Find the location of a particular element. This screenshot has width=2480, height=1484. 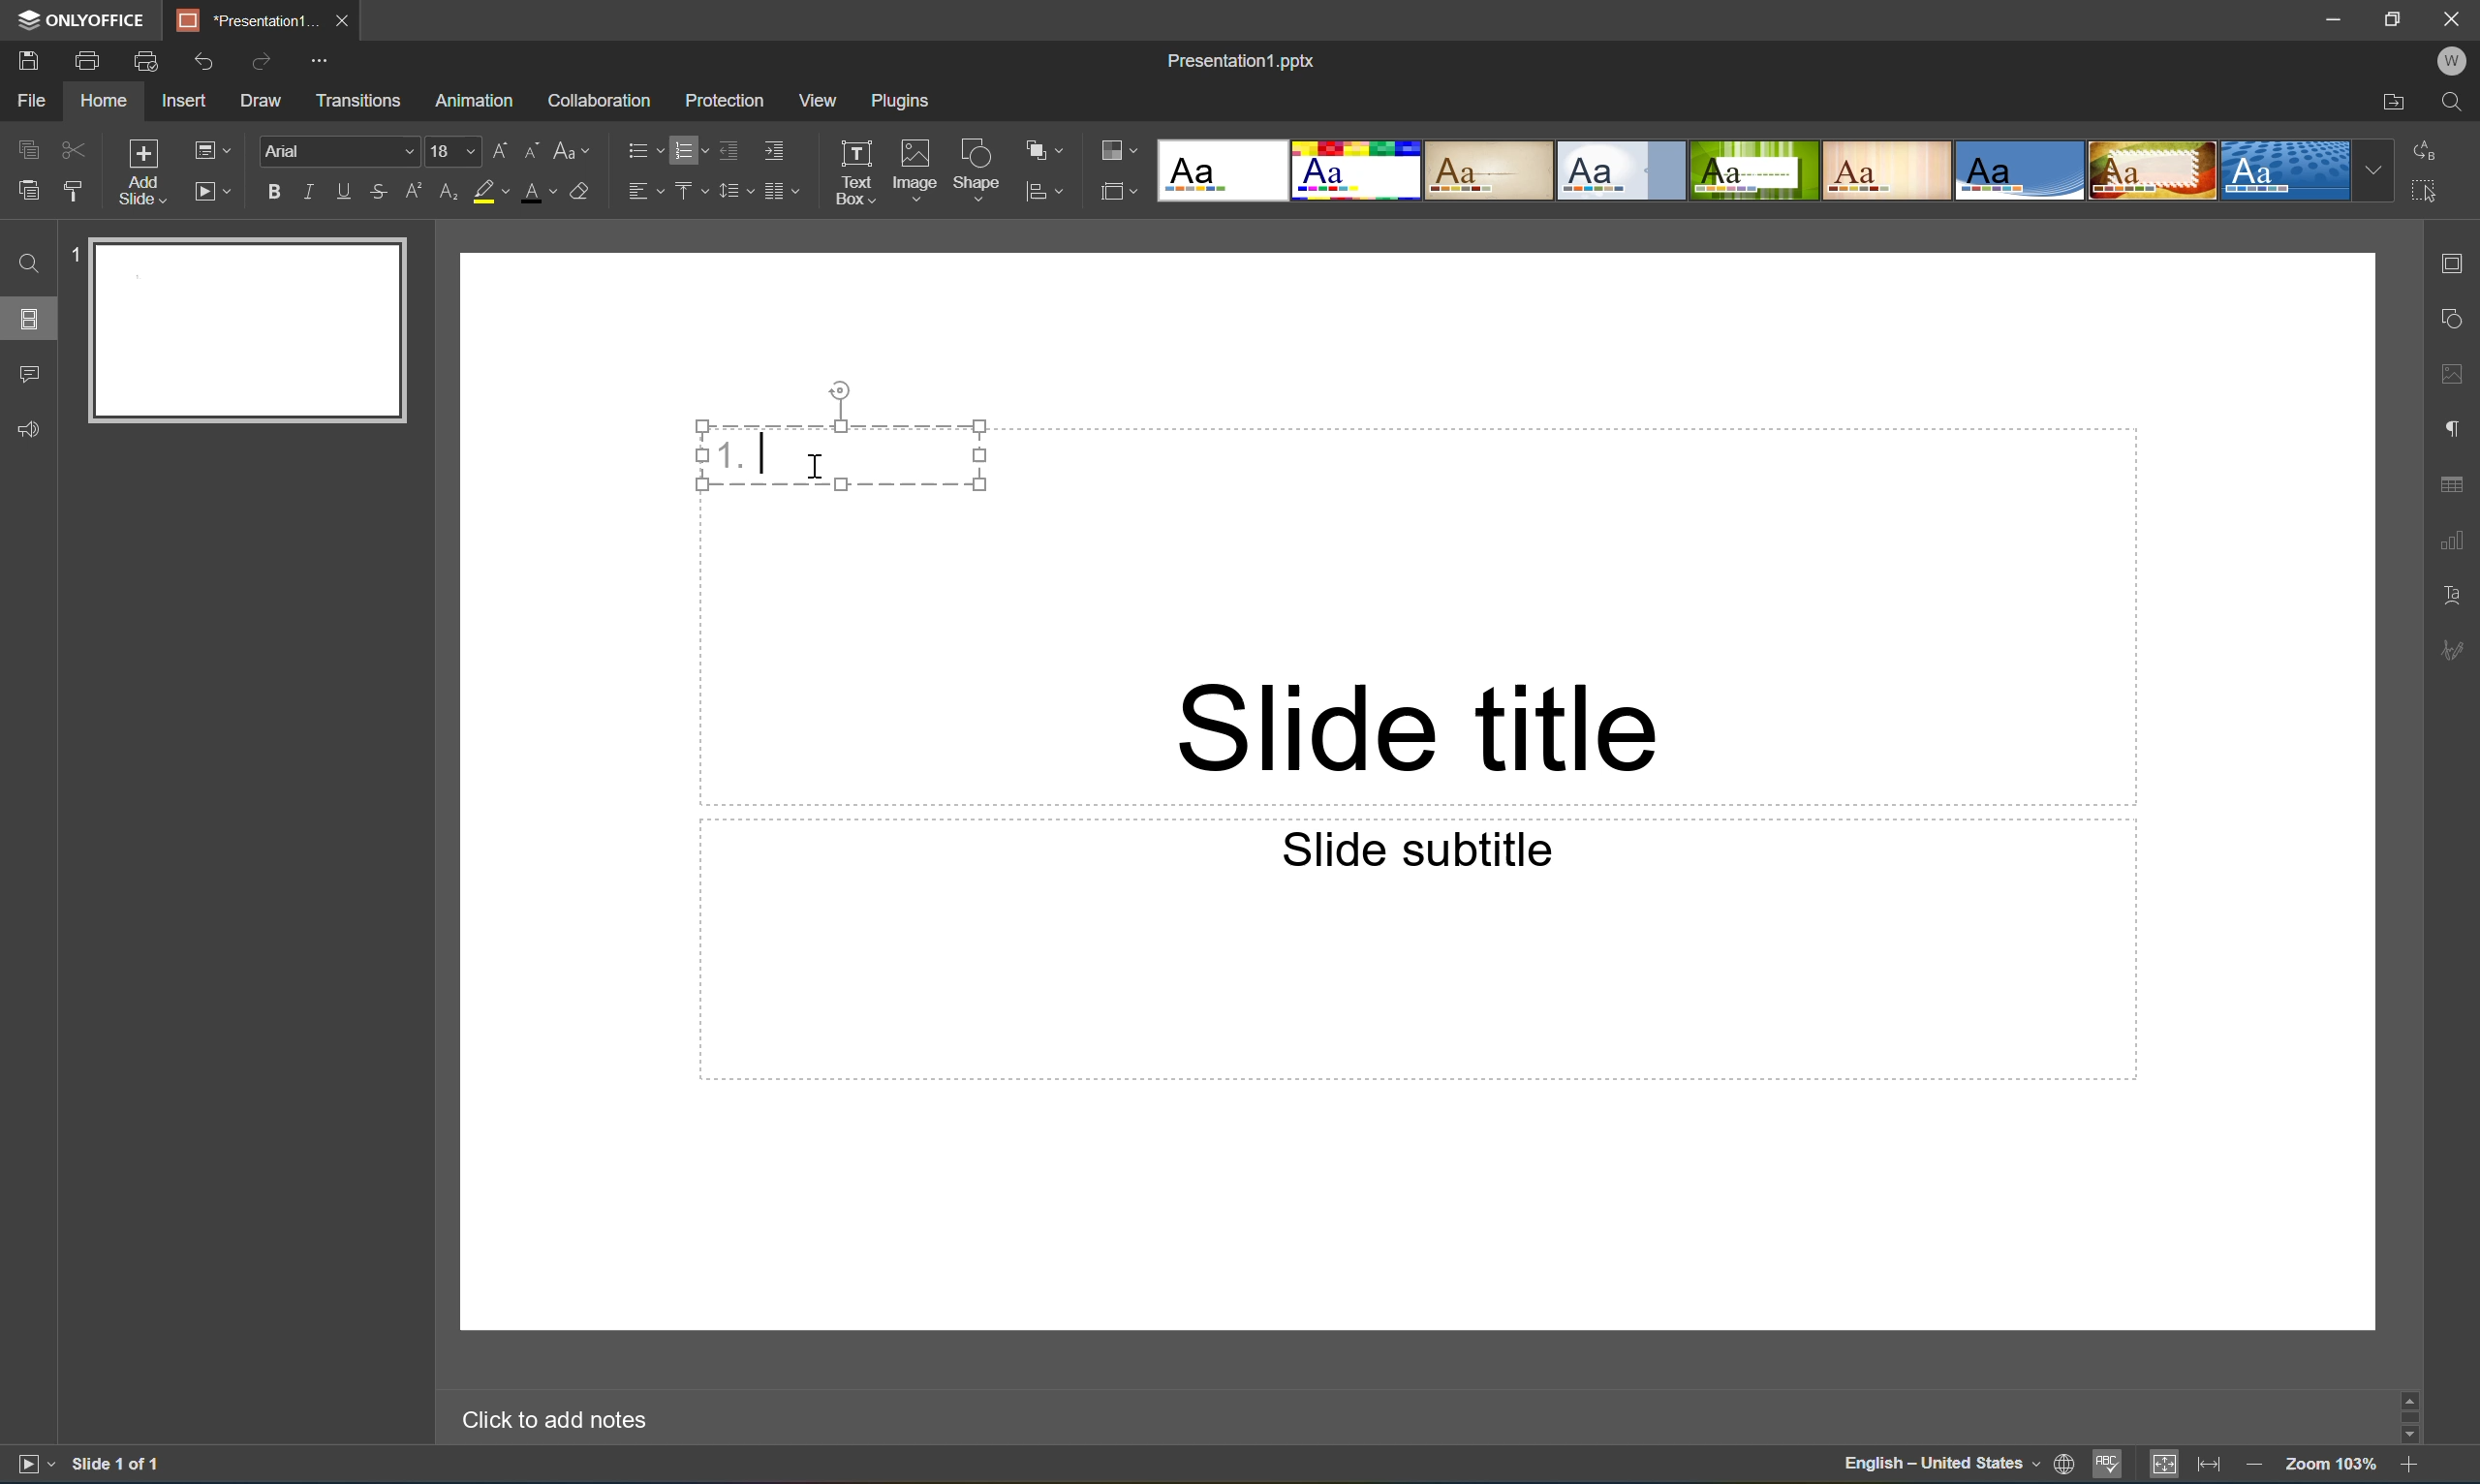

Text box is located at coordinates (854, 172).